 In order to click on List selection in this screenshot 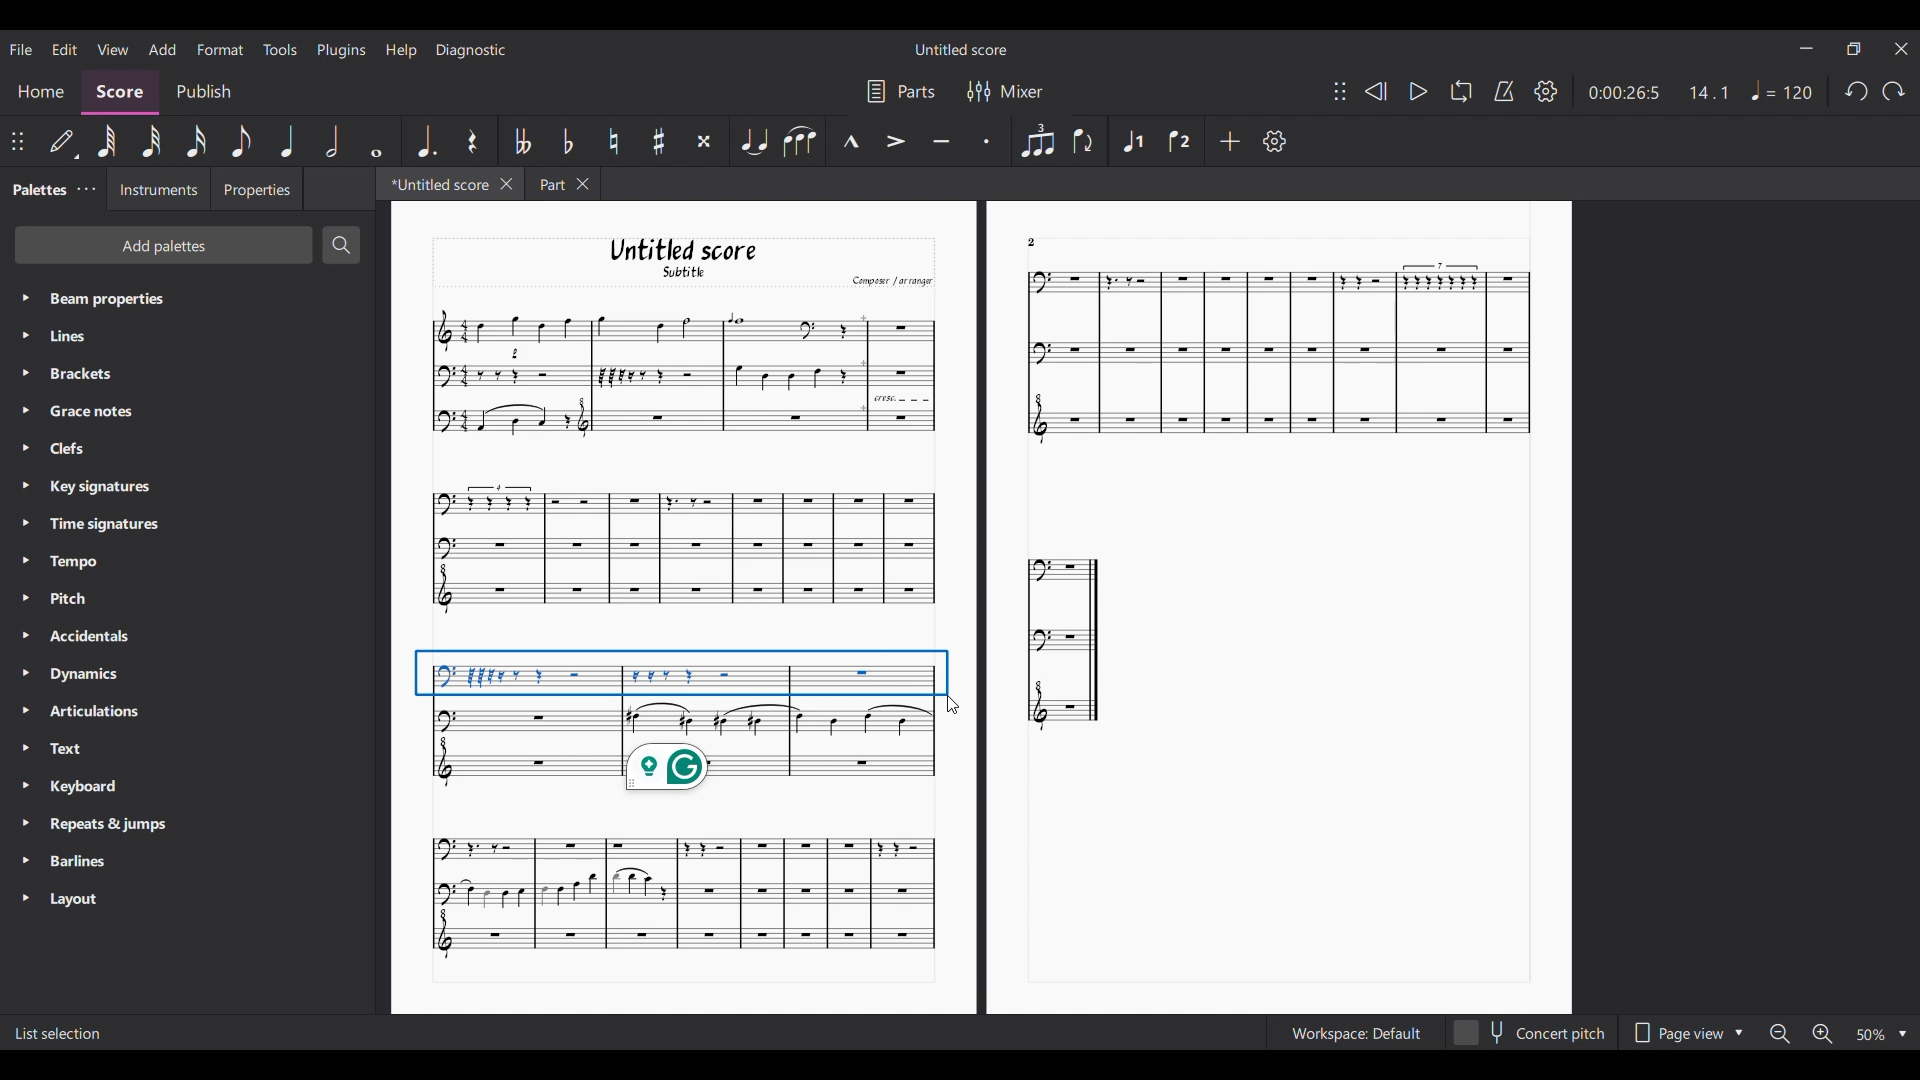, I will do `click(59, 1034)`.